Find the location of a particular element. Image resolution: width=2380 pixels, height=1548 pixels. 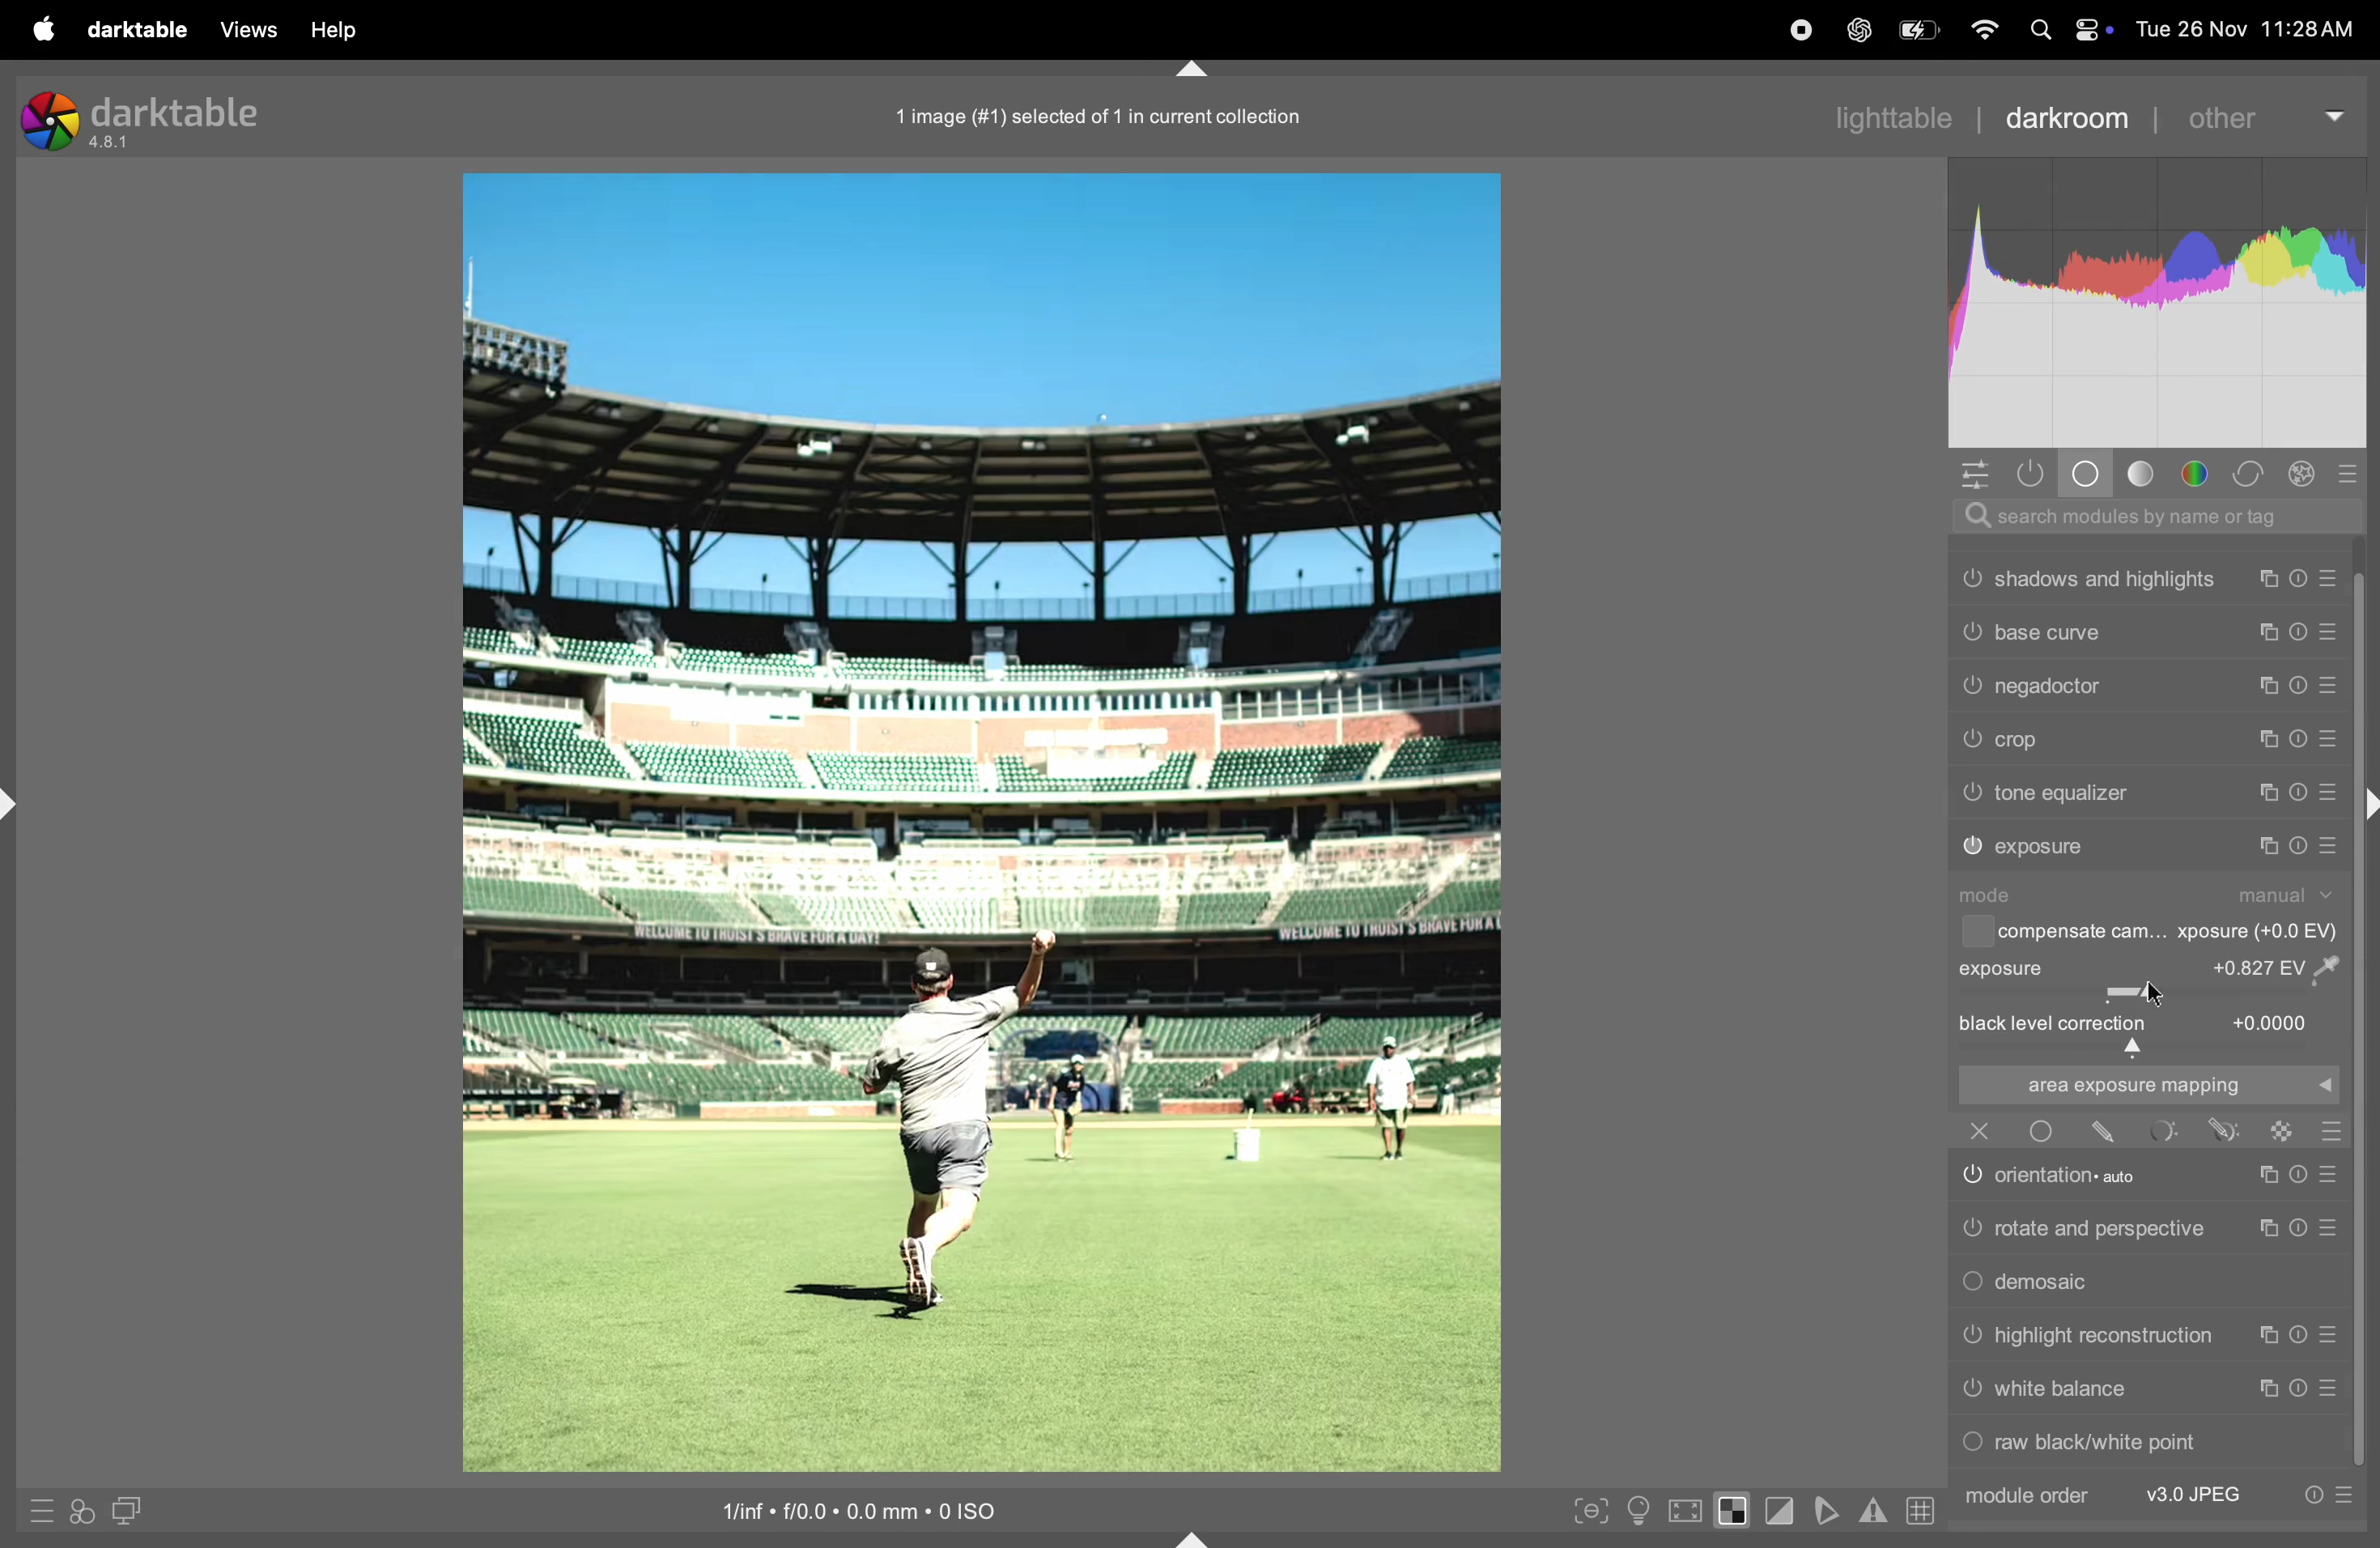

reset Preset is located at coordinates (2296, 1336).